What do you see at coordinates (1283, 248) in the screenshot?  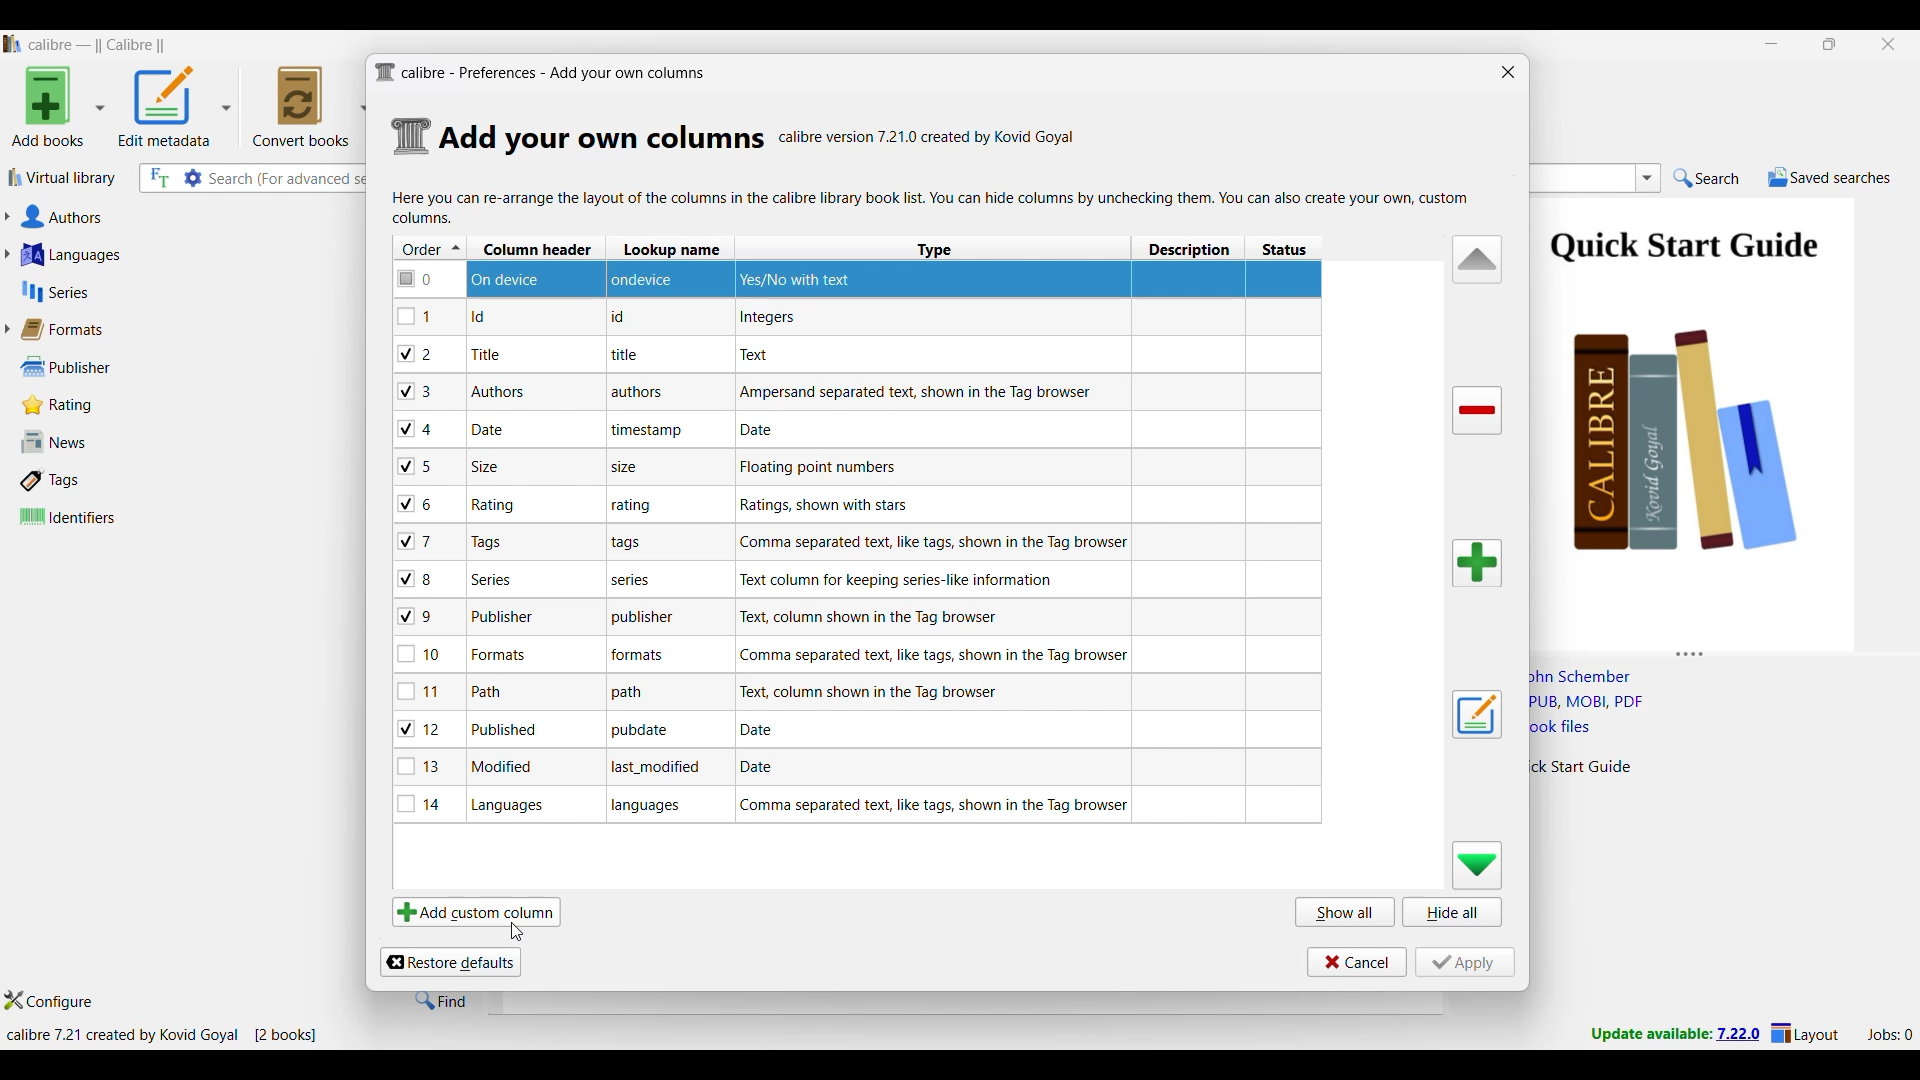 I see `Status column` at bounding box center [1283, 248].